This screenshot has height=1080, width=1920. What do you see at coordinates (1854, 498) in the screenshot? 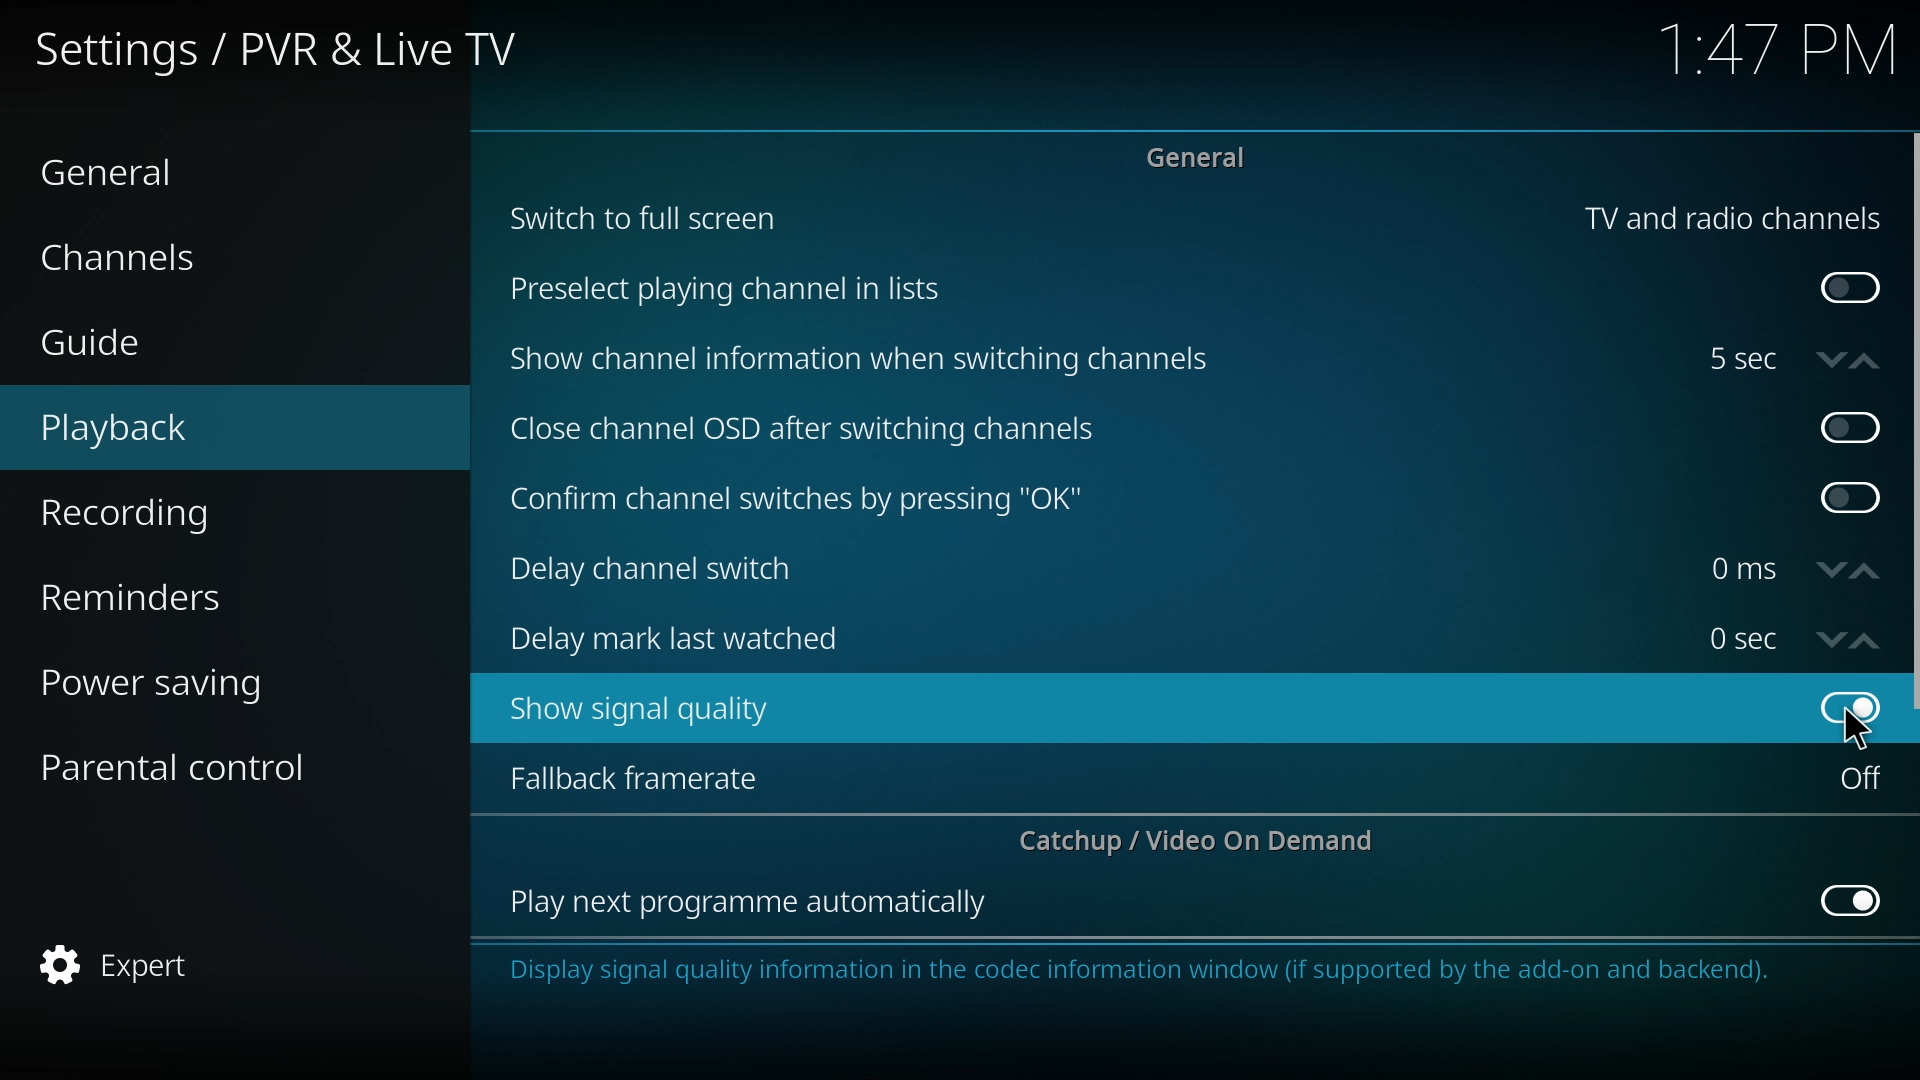
I see `off` at bounding box center [1854, 498].